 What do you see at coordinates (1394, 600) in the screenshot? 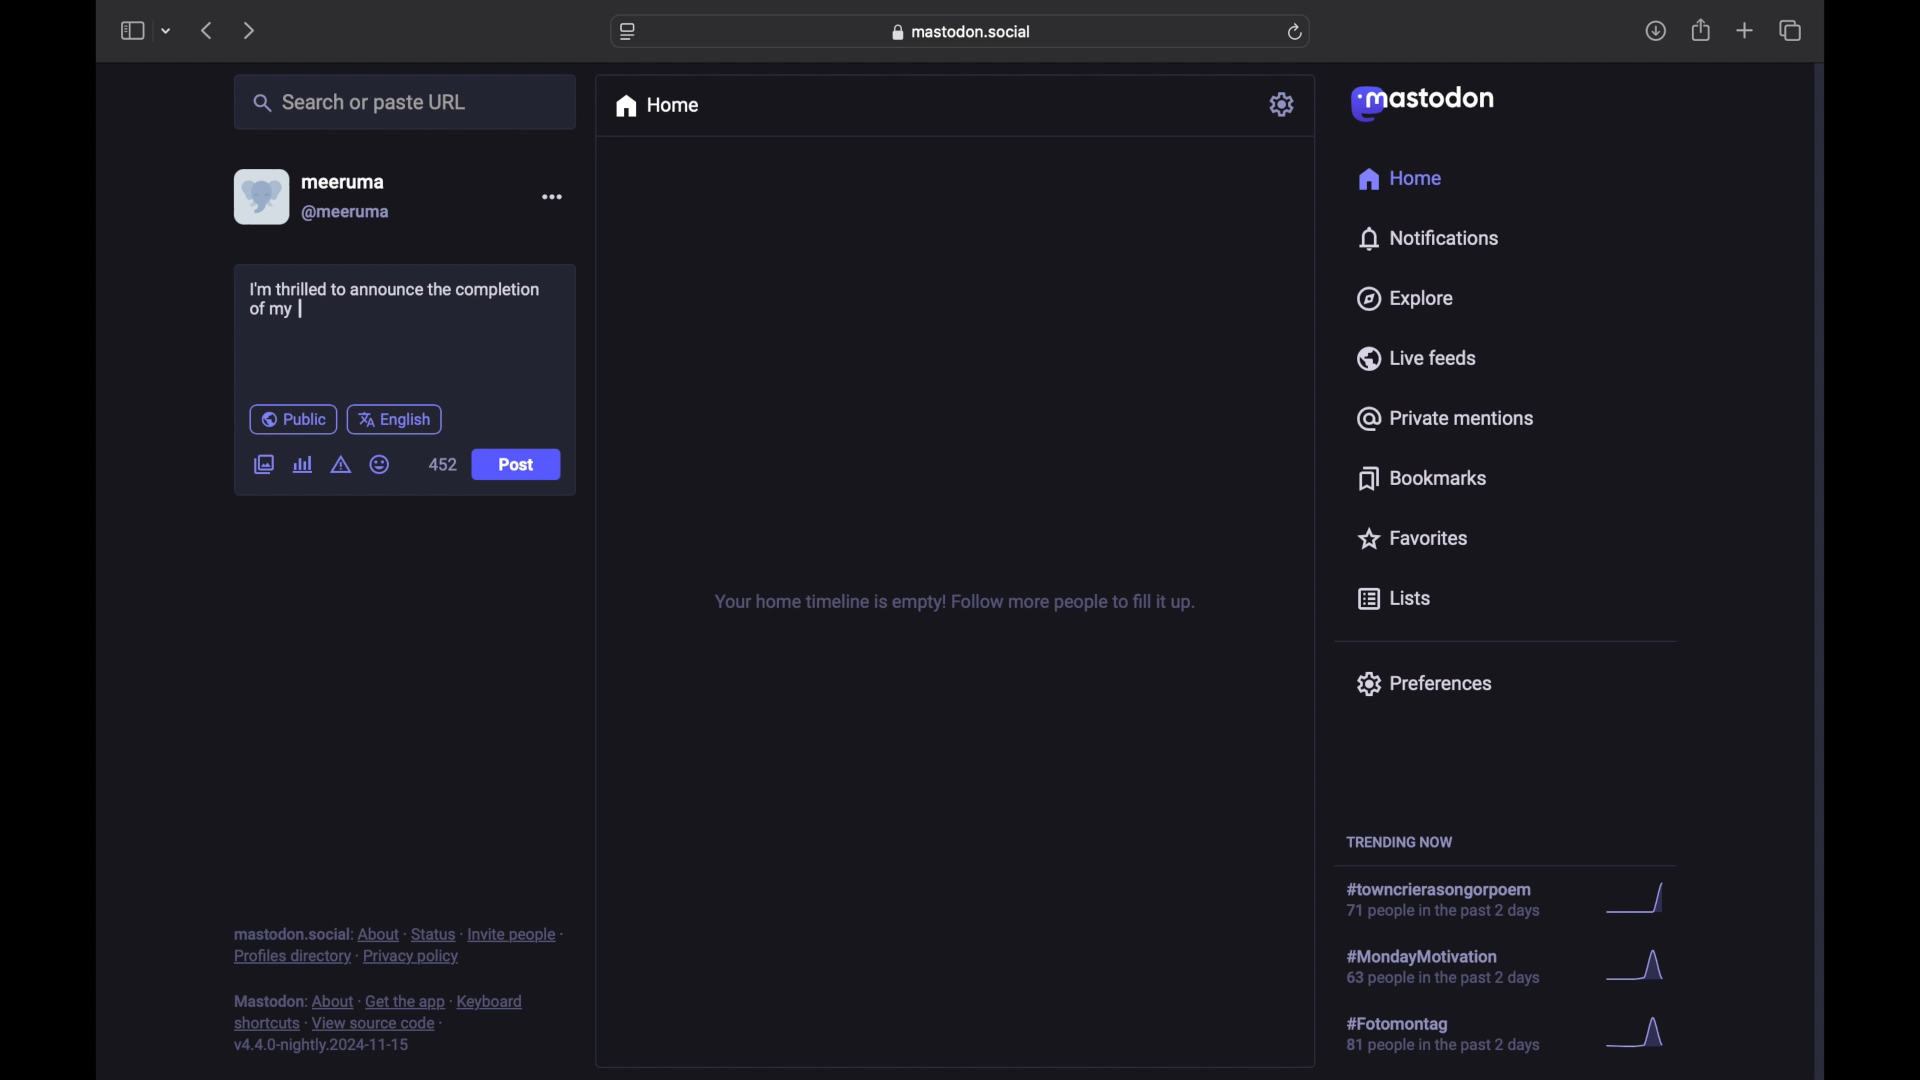
I see `lists` at bounding box center [1394, 600].